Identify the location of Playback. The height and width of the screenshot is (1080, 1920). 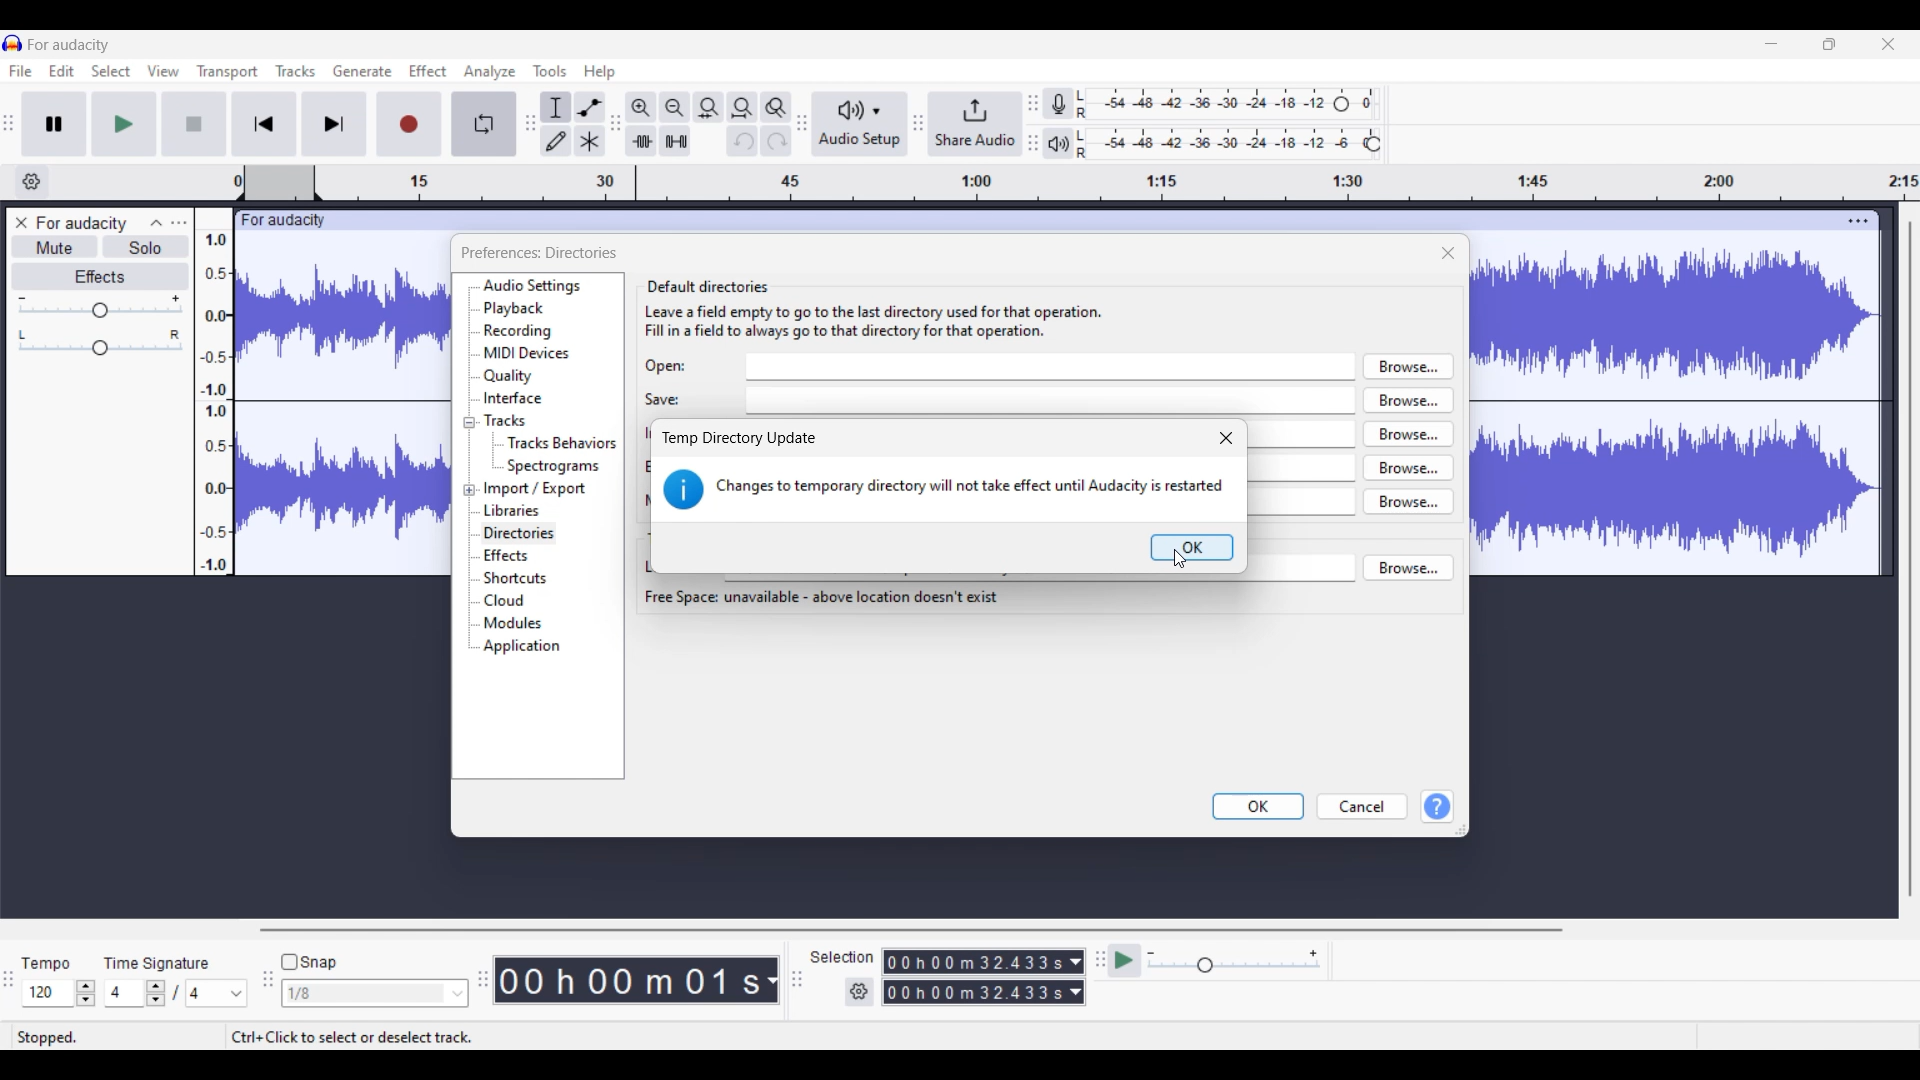
(515, 309).